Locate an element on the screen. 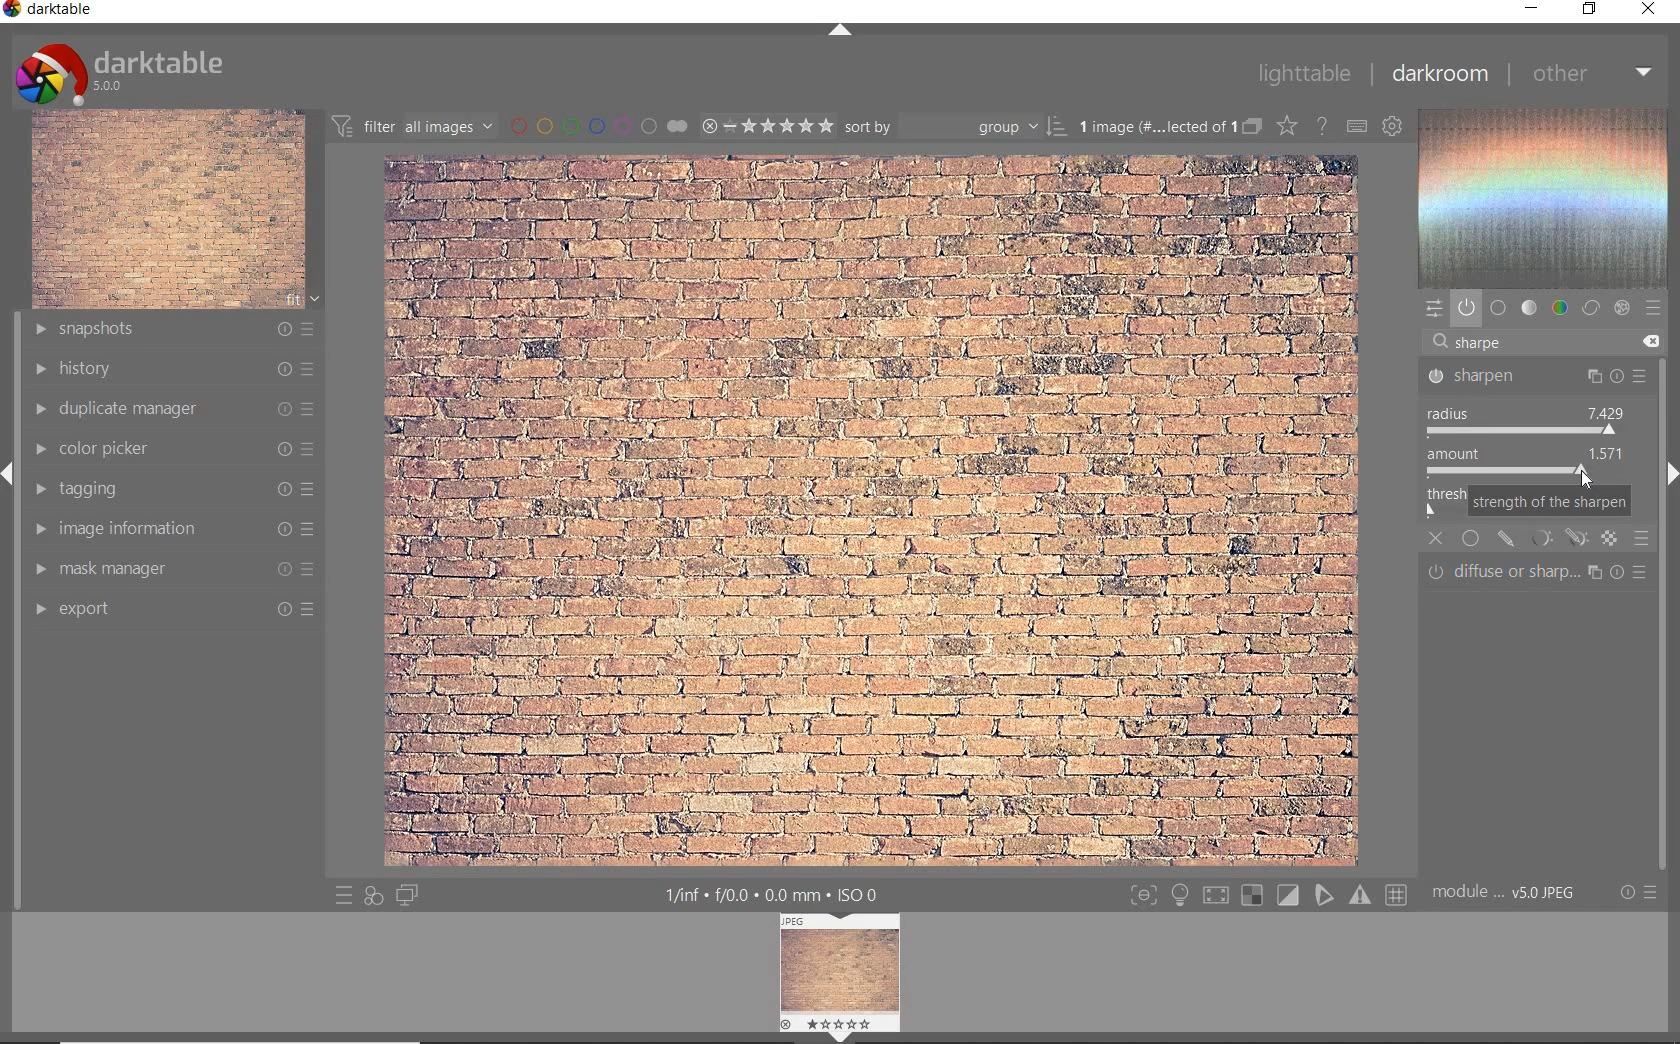 Image resolution: width=1680 pixels, height=1044 pixels. selected image range rating is located at coordinates (767, 126).